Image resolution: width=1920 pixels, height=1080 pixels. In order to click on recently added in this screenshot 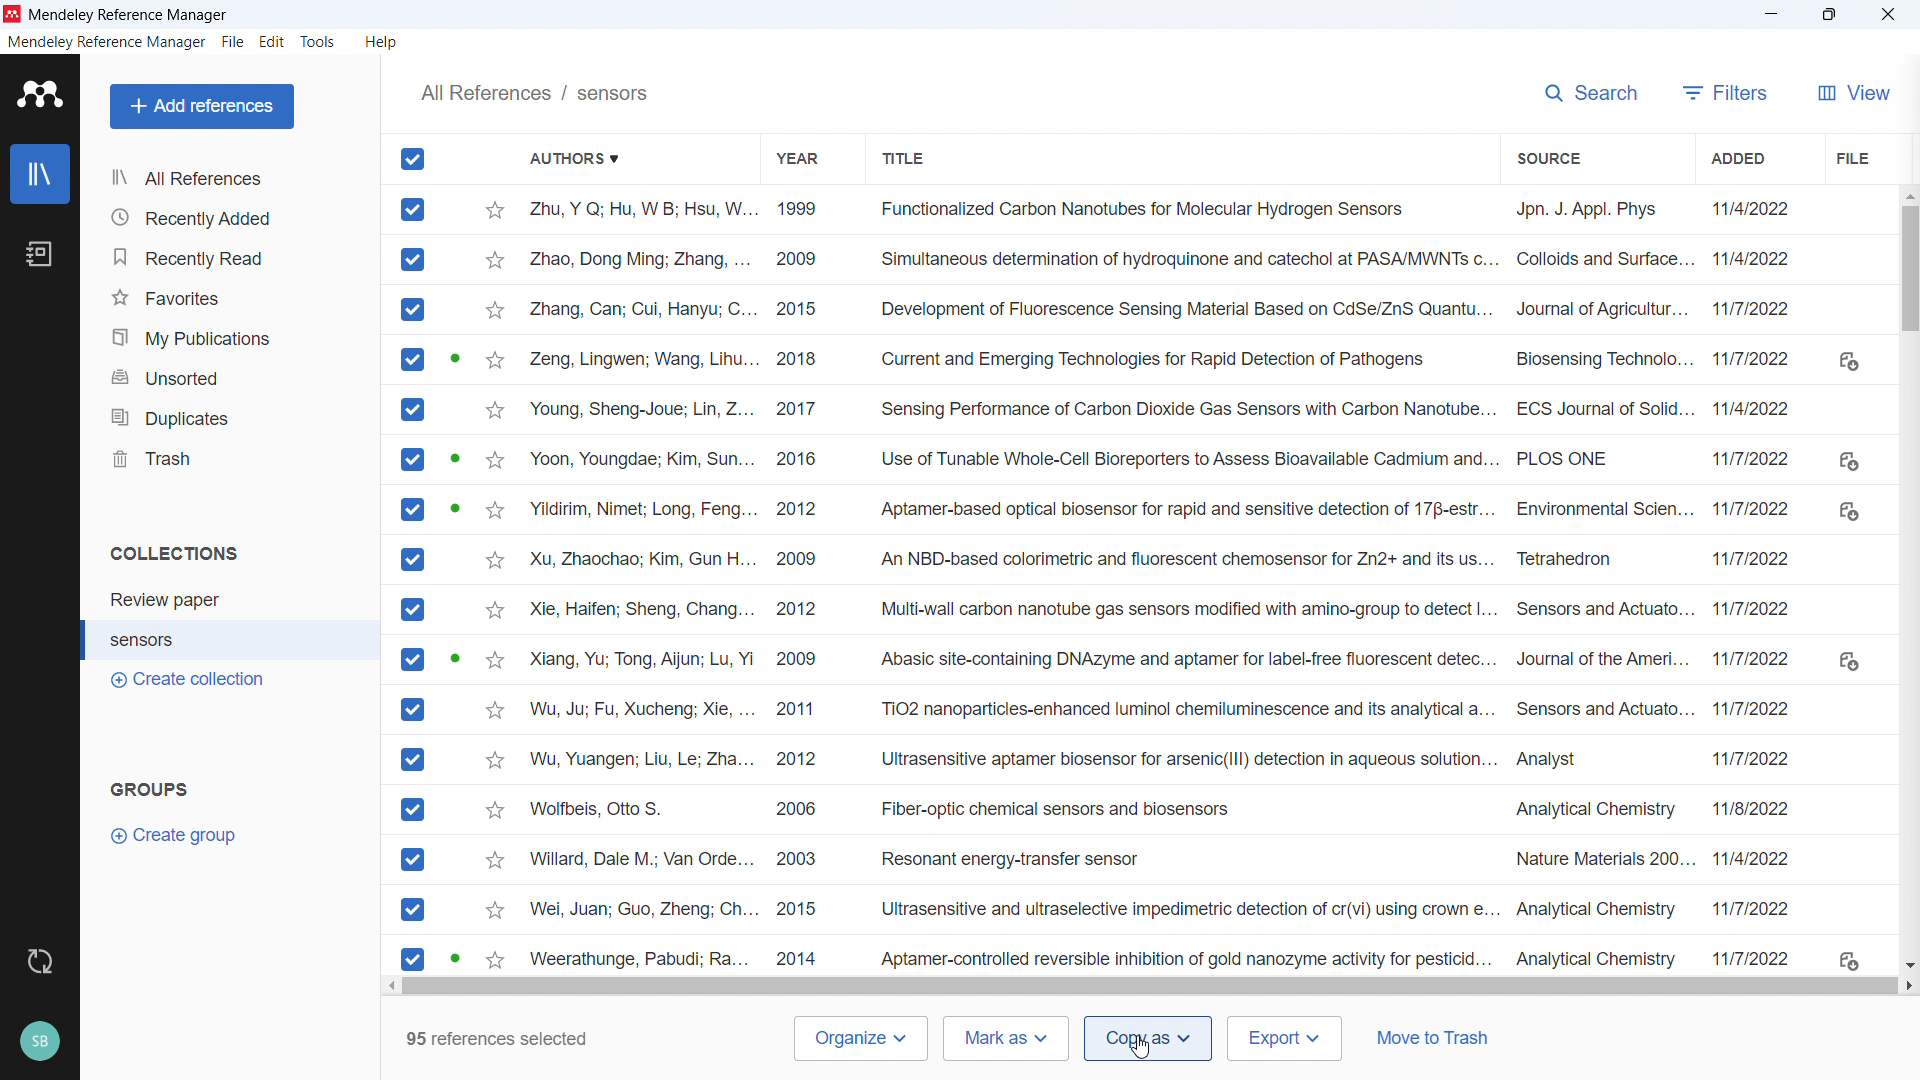, I will do `click(231, 216)`.